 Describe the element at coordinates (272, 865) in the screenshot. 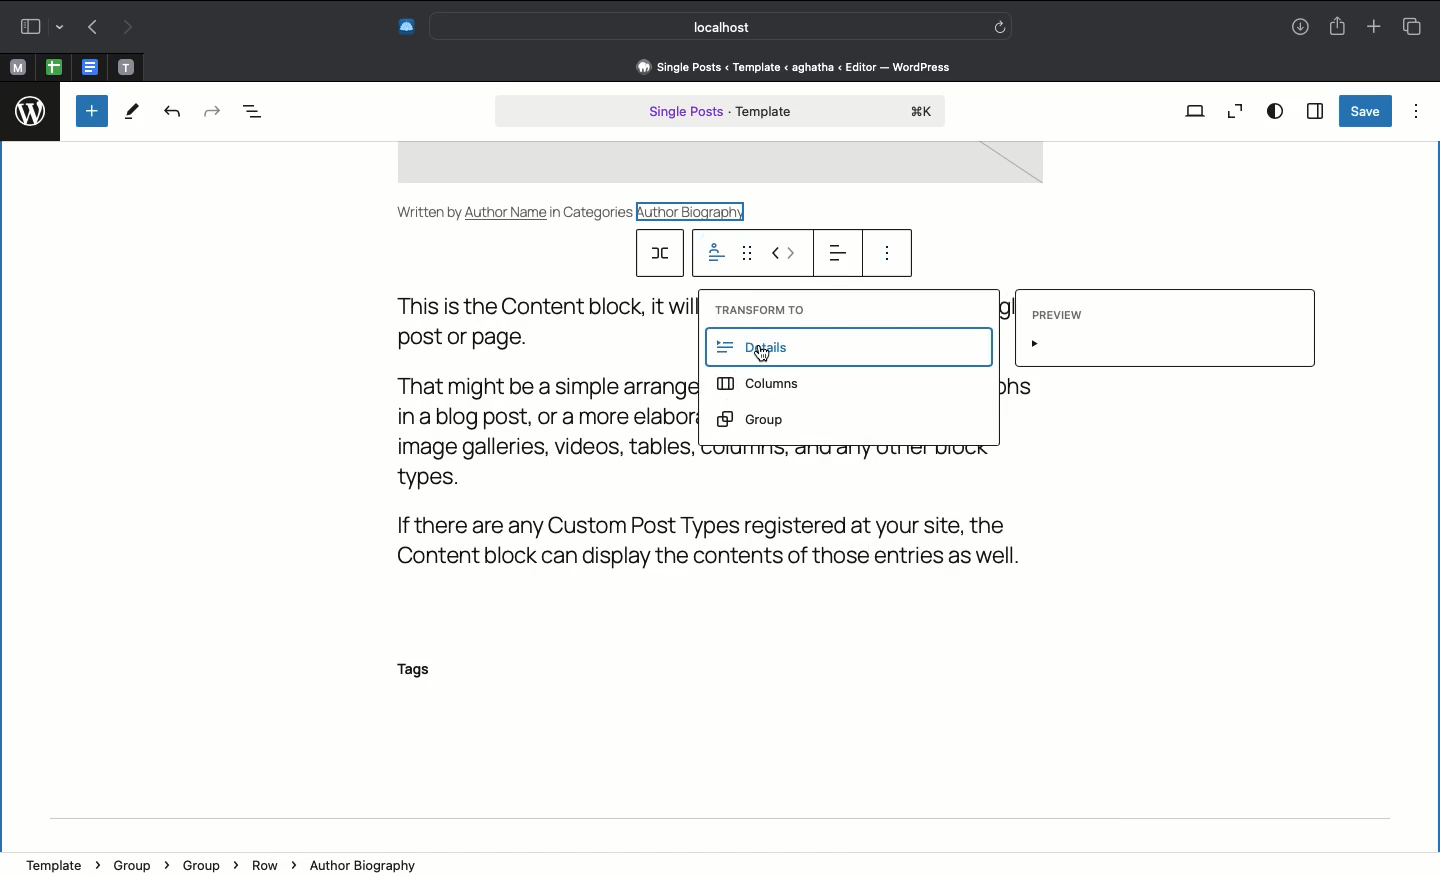

I see `Row` at that location.